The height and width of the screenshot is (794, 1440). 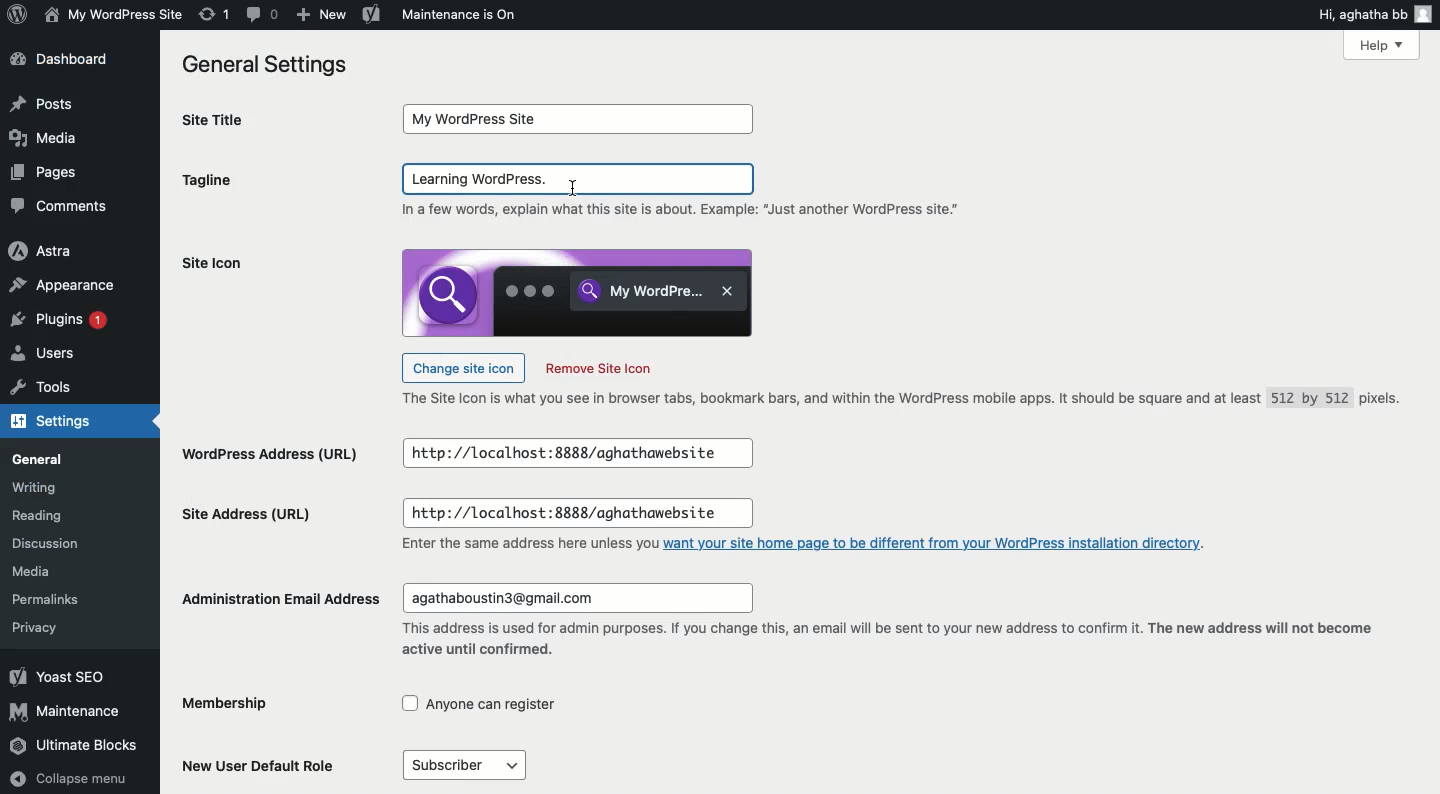 I want to click on input box, so click(x=577, y=514).